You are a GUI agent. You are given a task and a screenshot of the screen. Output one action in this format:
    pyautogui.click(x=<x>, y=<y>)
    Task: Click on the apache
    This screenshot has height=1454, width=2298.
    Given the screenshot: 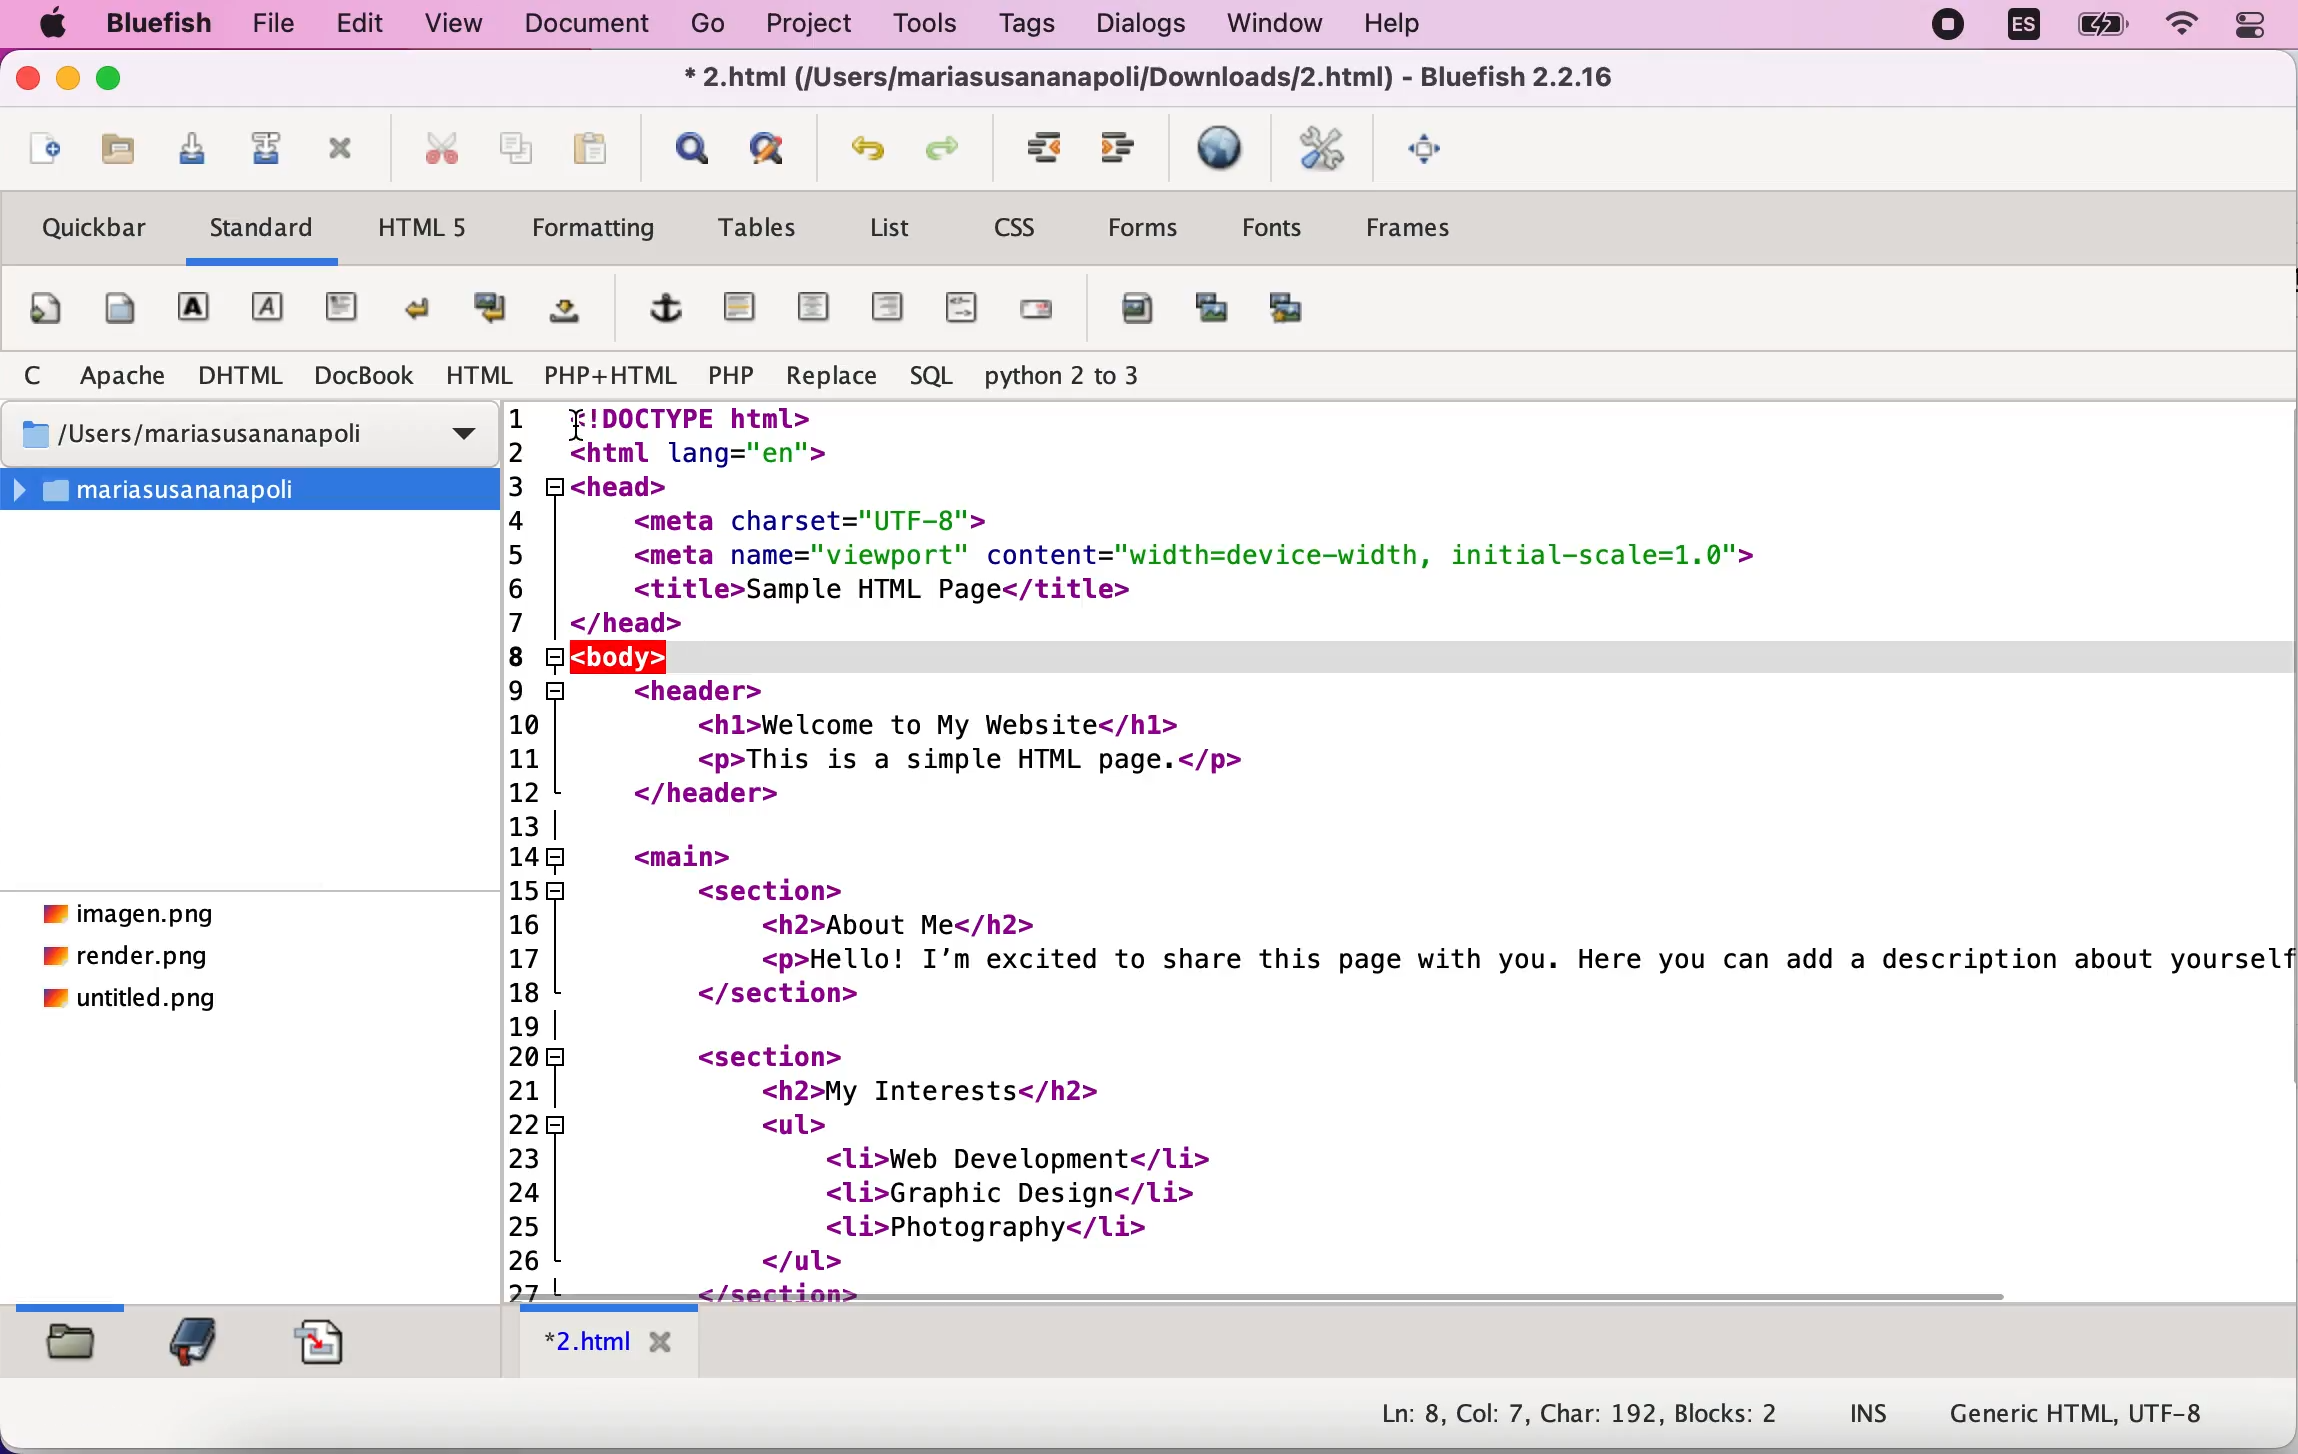 What is the action you would take?
    pyautogui.click(x=121, y=375)
    